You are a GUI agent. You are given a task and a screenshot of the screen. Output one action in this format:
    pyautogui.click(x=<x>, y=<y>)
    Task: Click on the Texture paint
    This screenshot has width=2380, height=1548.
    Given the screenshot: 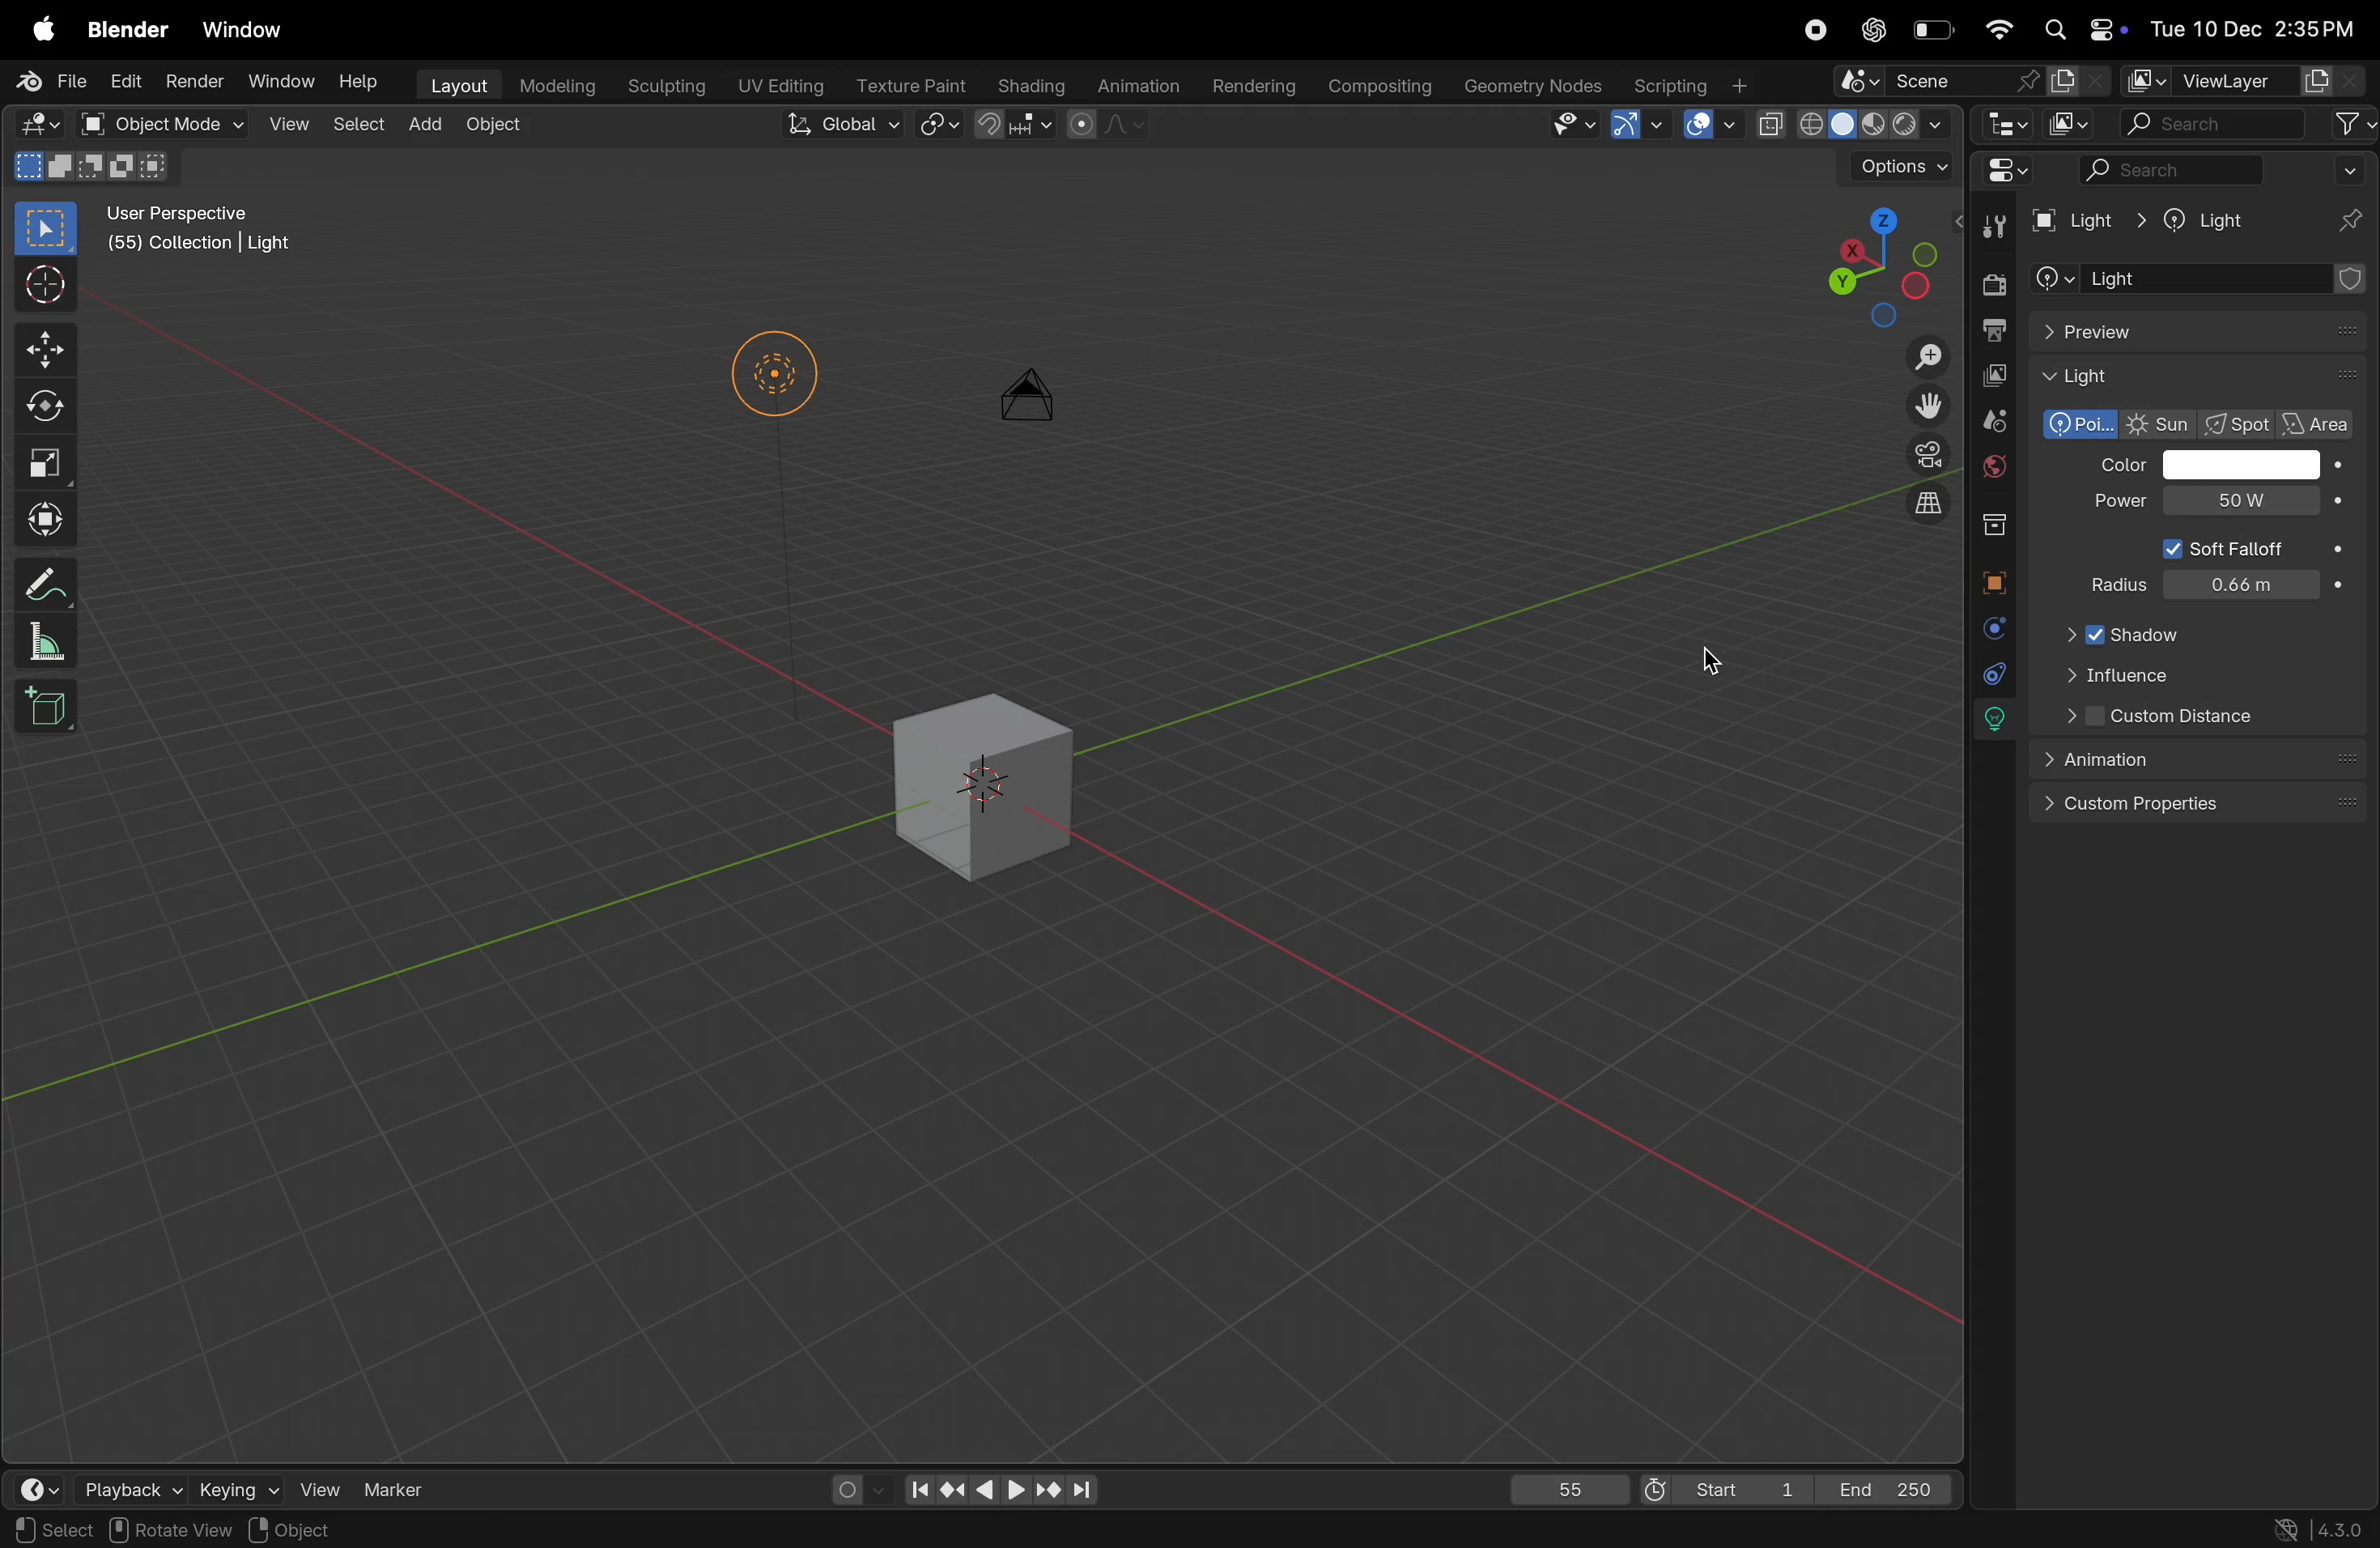 What is the action you would take?
    pyautogui.click(x=911, y=84)
    